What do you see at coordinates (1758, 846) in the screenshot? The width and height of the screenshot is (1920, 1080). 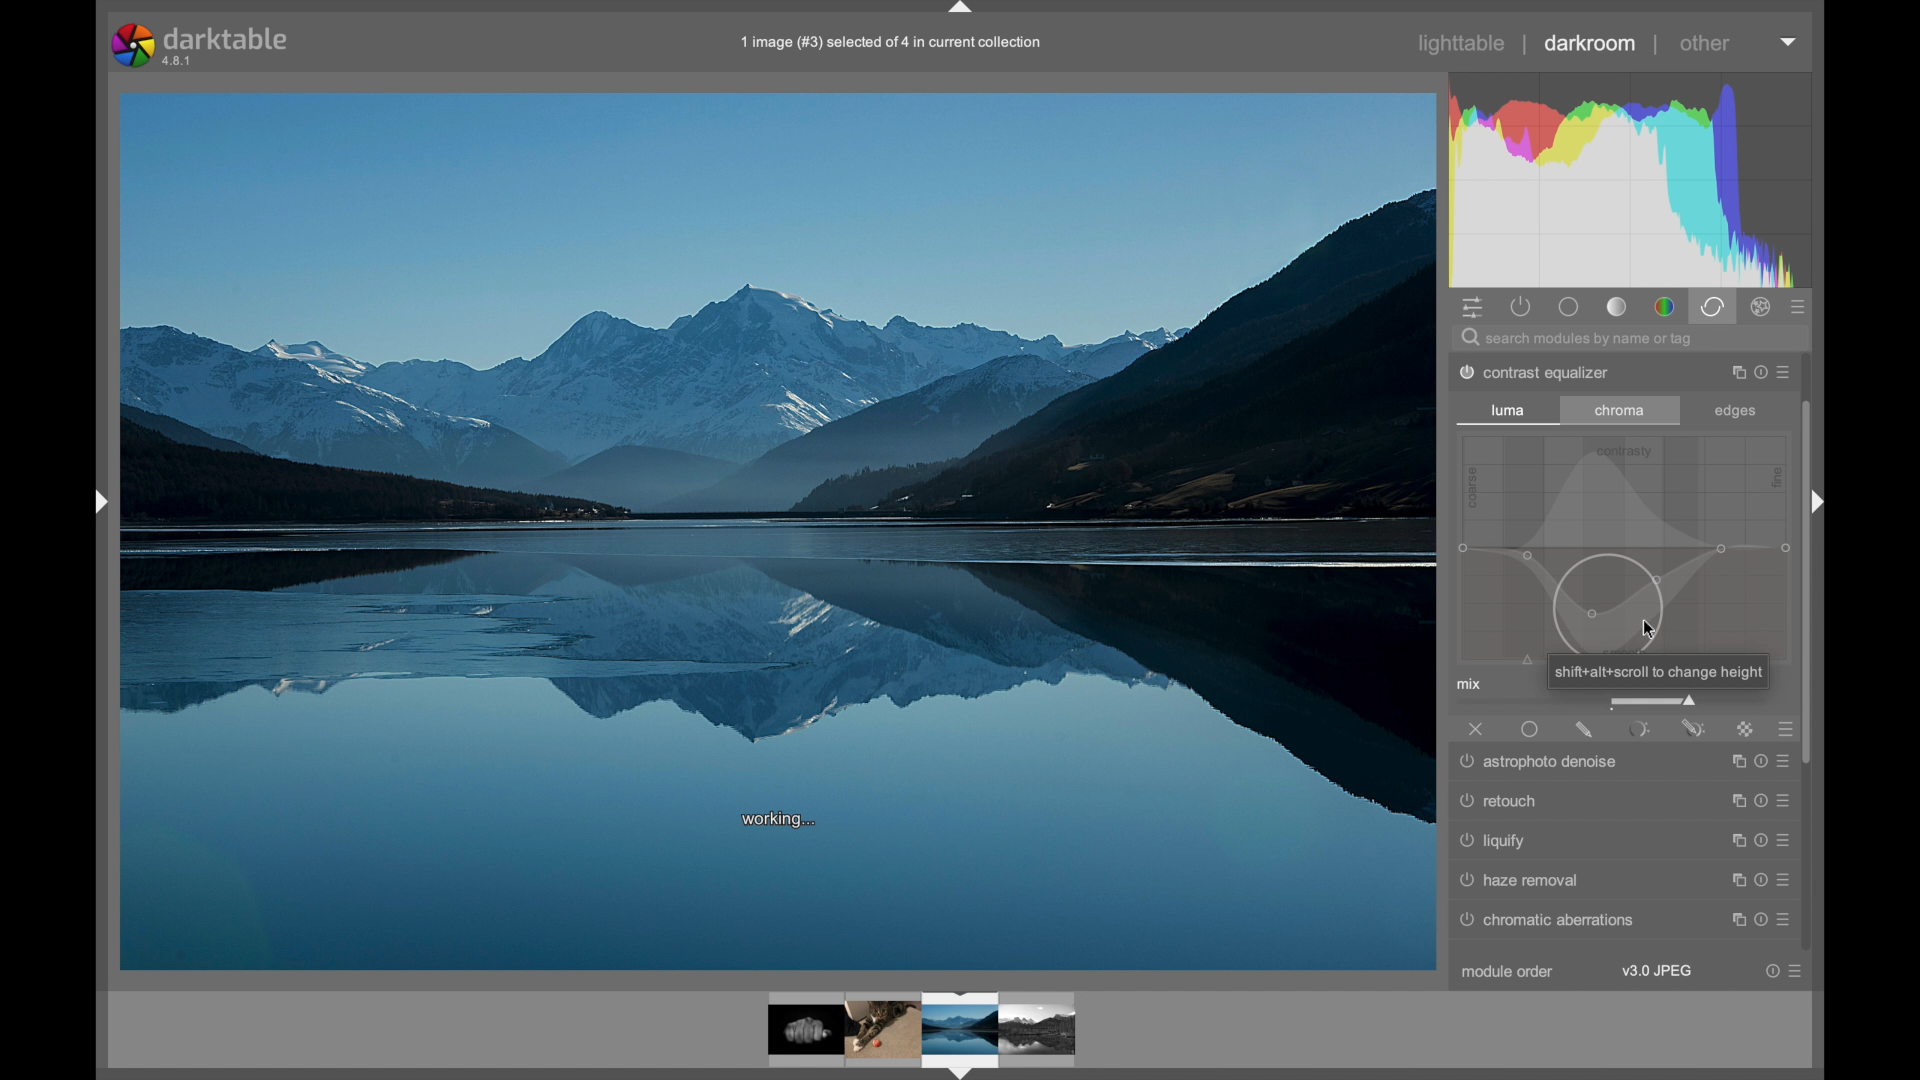 I see `more options` at bounding box center [1758, 846].